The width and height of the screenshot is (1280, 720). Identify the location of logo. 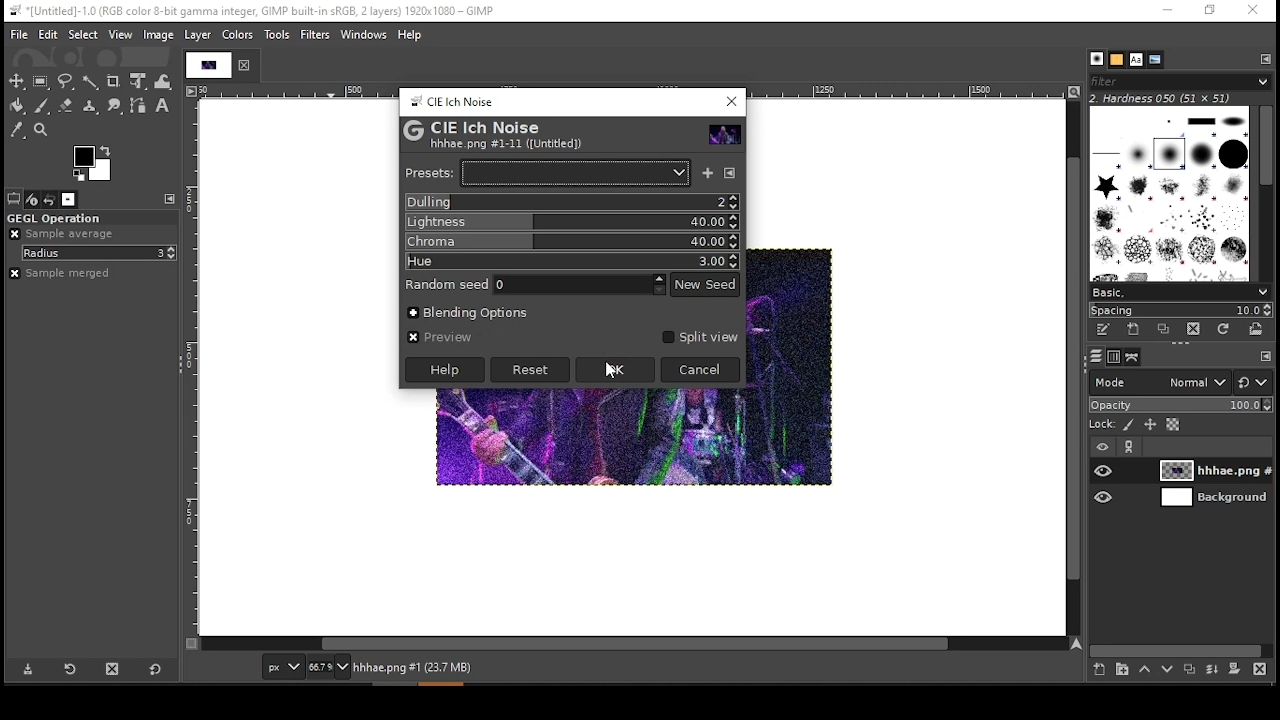
(414, 130).